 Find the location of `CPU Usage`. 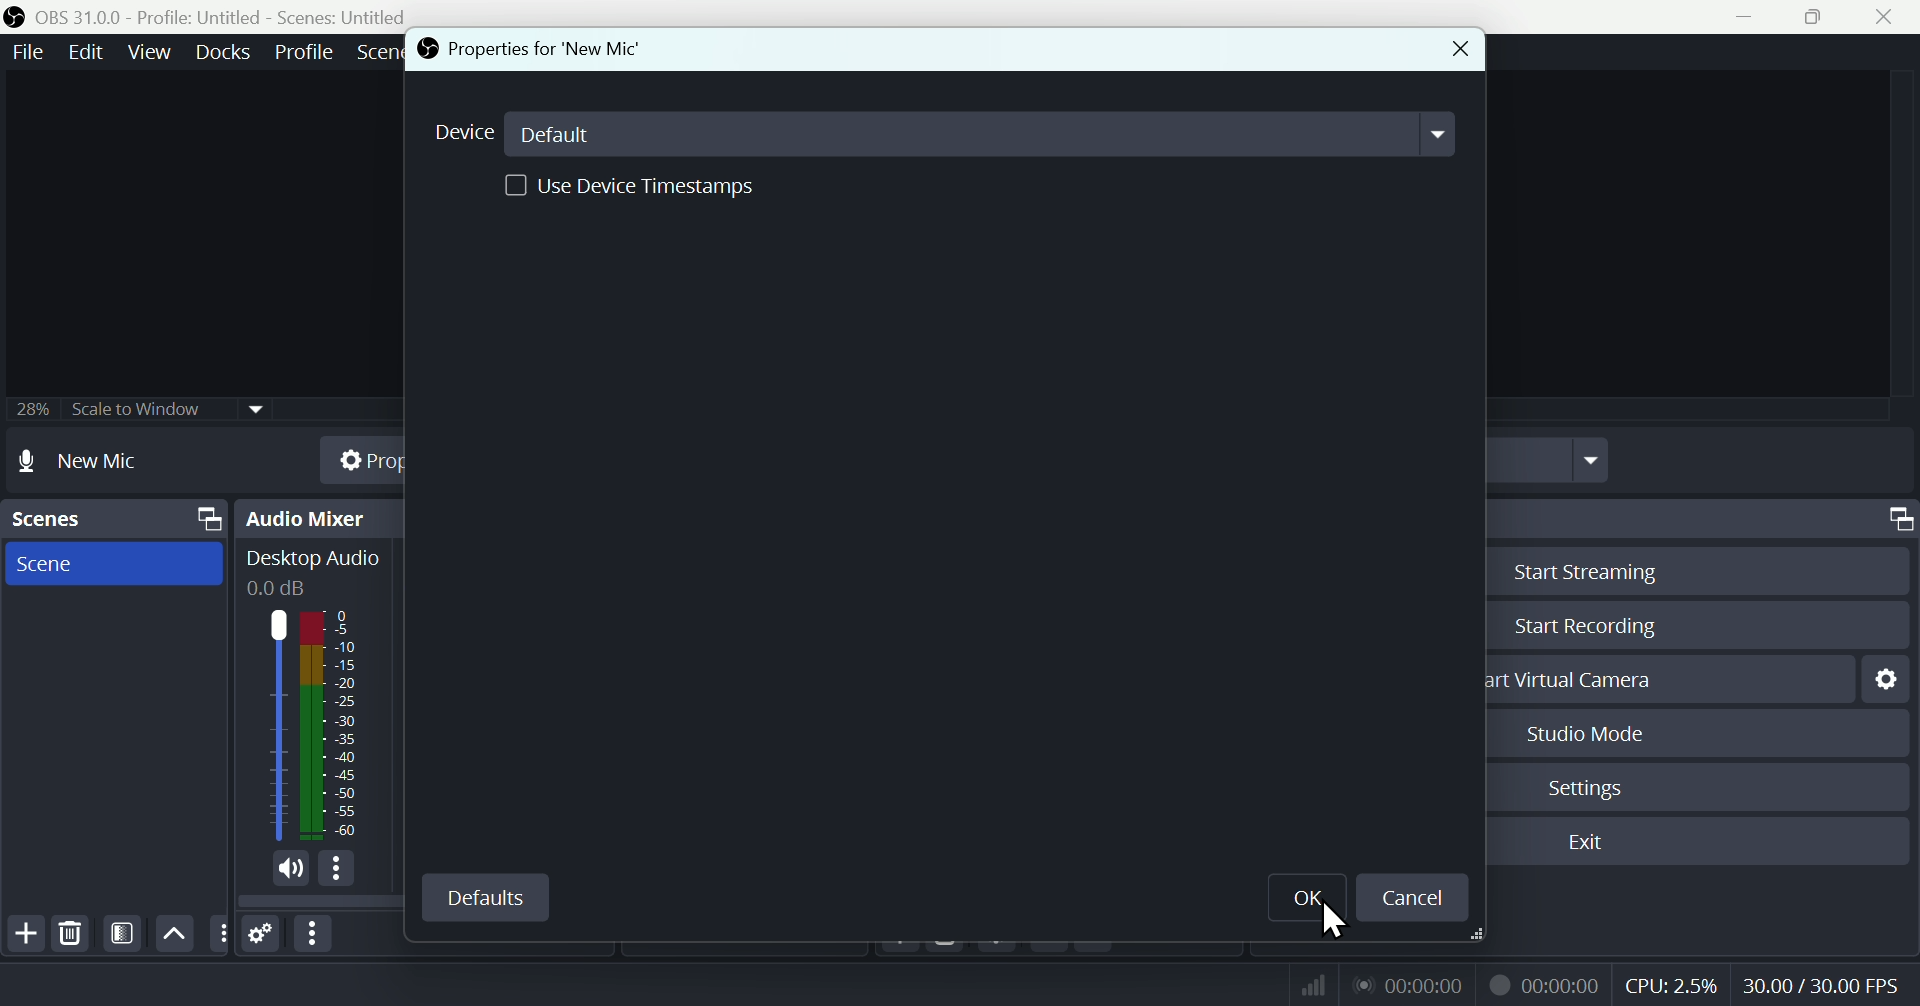

CPU Usage is located at coordinates (1672, 986).